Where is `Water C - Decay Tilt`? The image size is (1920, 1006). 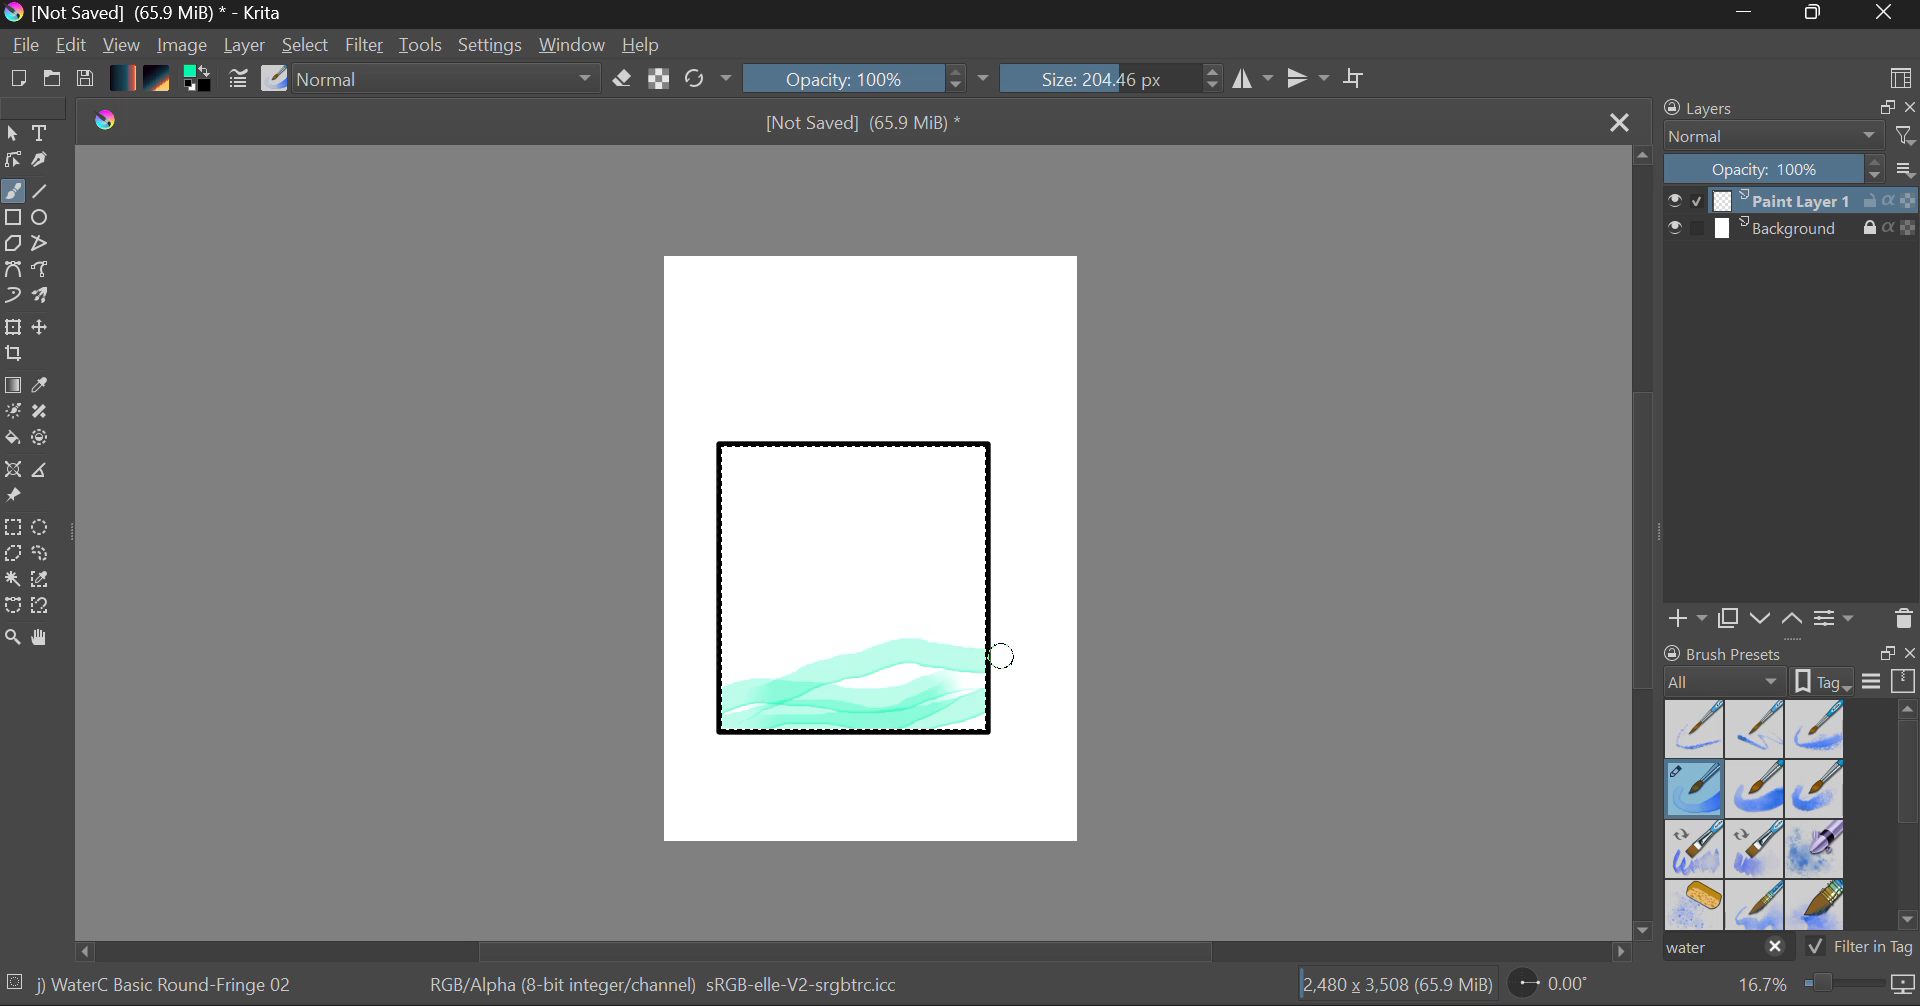 Water C - Decay Tilt is located at coordinates (1755, 847).